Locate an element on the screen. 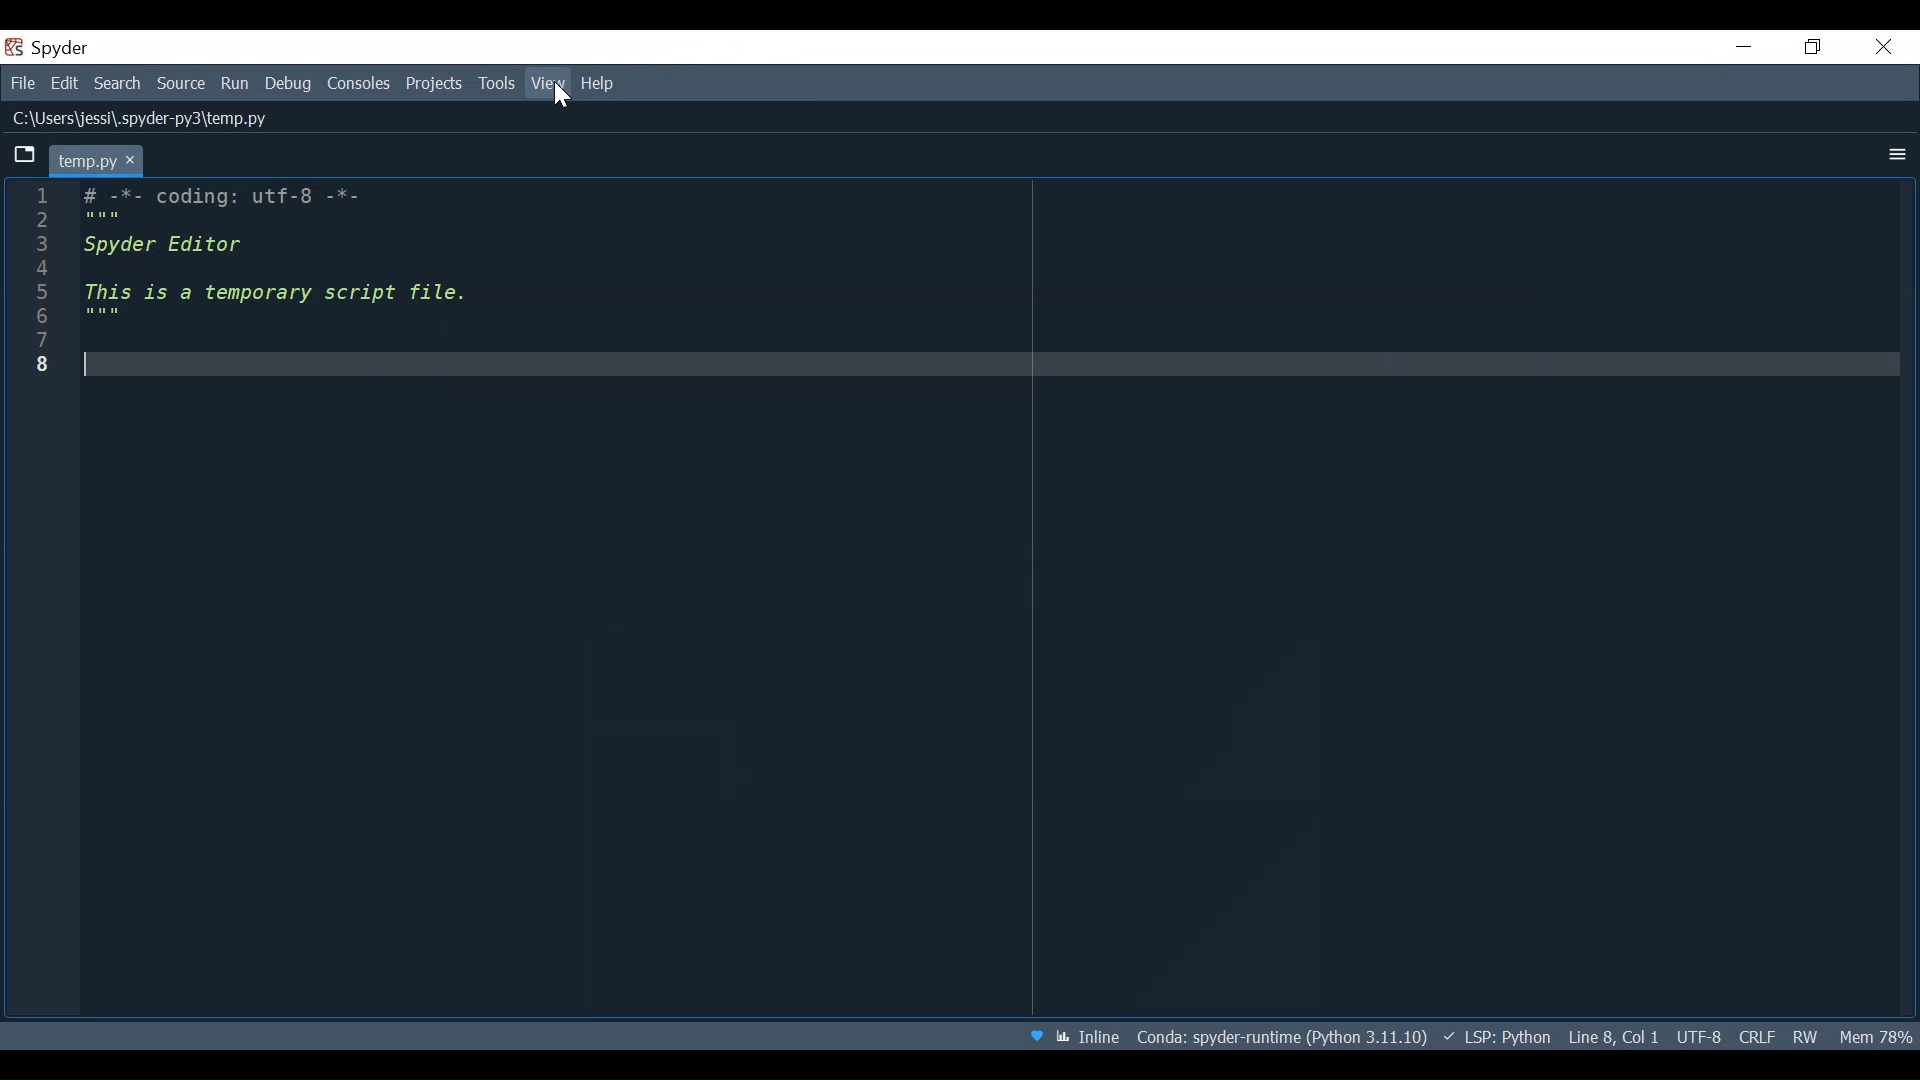 This screenshot has width=1920, height=1080. Edit is located at coordinates (67, 85).